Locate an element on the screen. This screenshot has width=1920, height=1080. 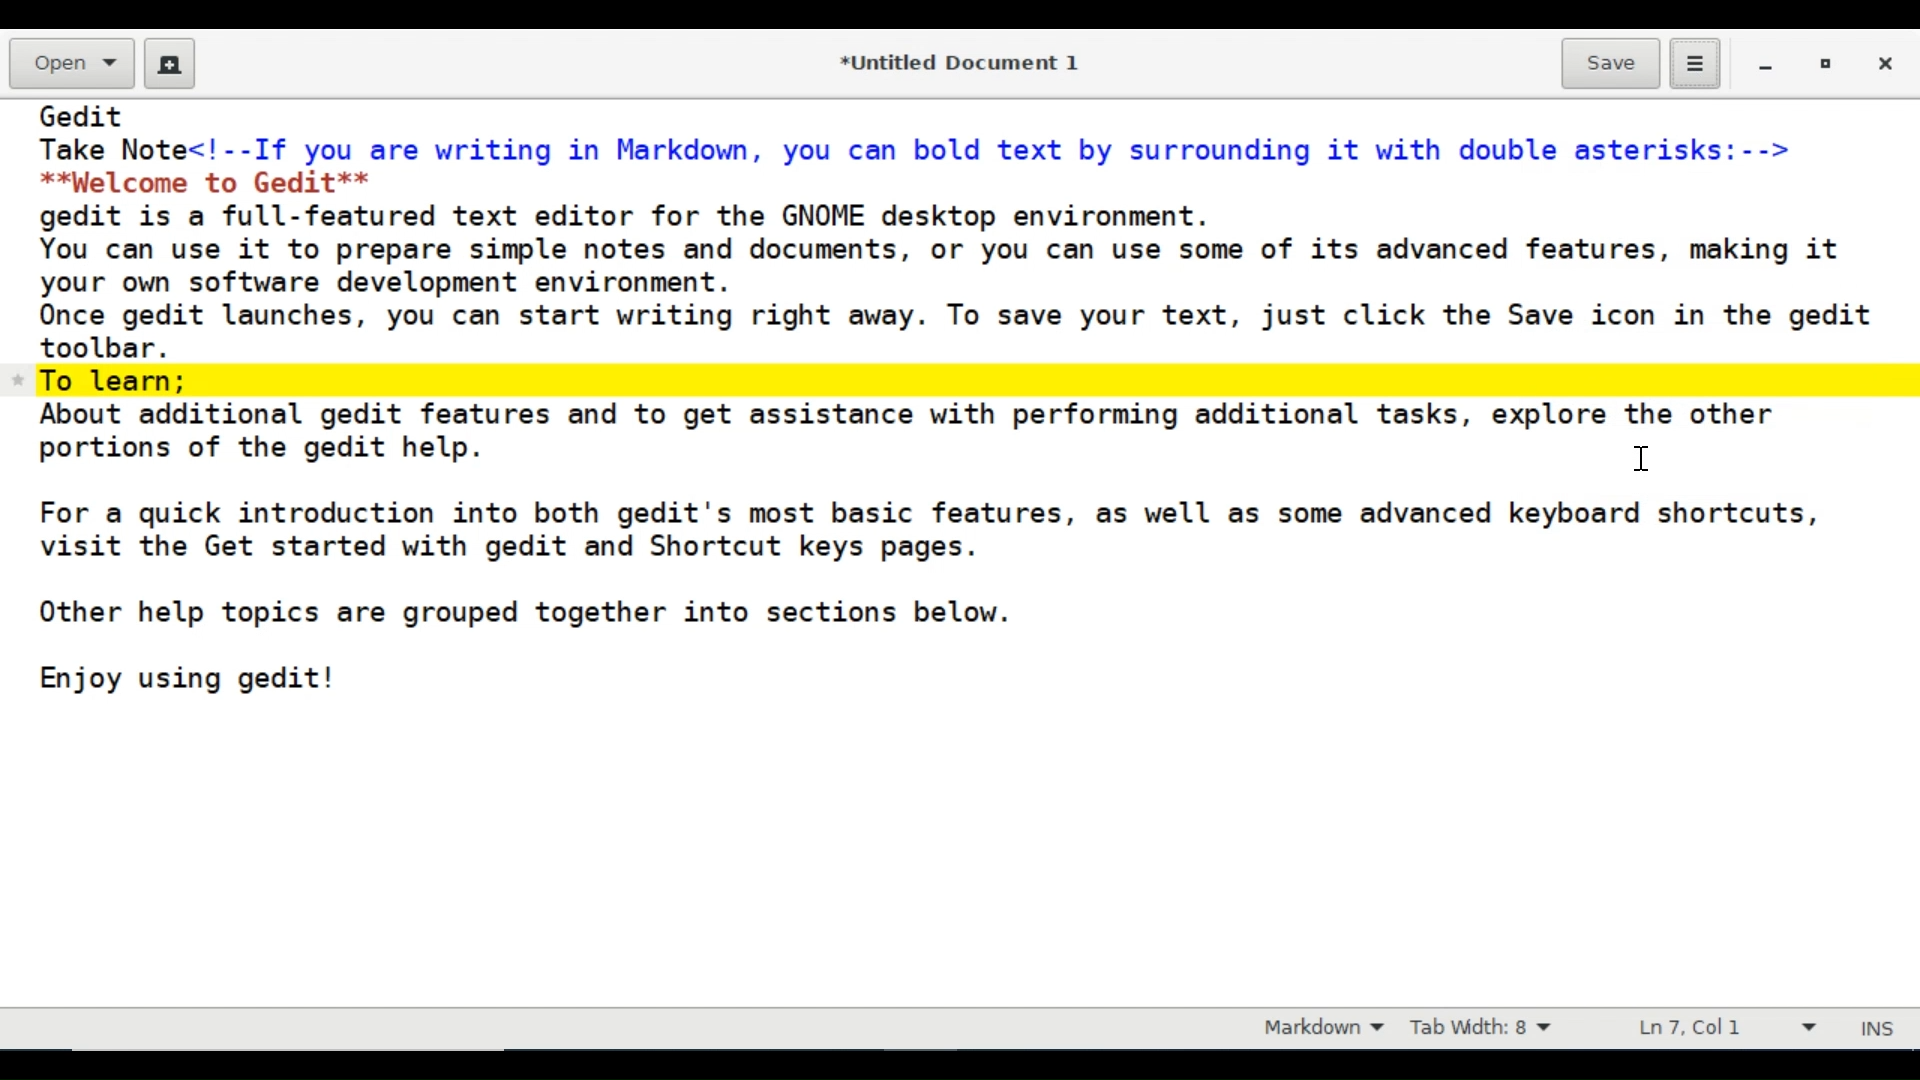
Save is located at coordinates (1610, 65).